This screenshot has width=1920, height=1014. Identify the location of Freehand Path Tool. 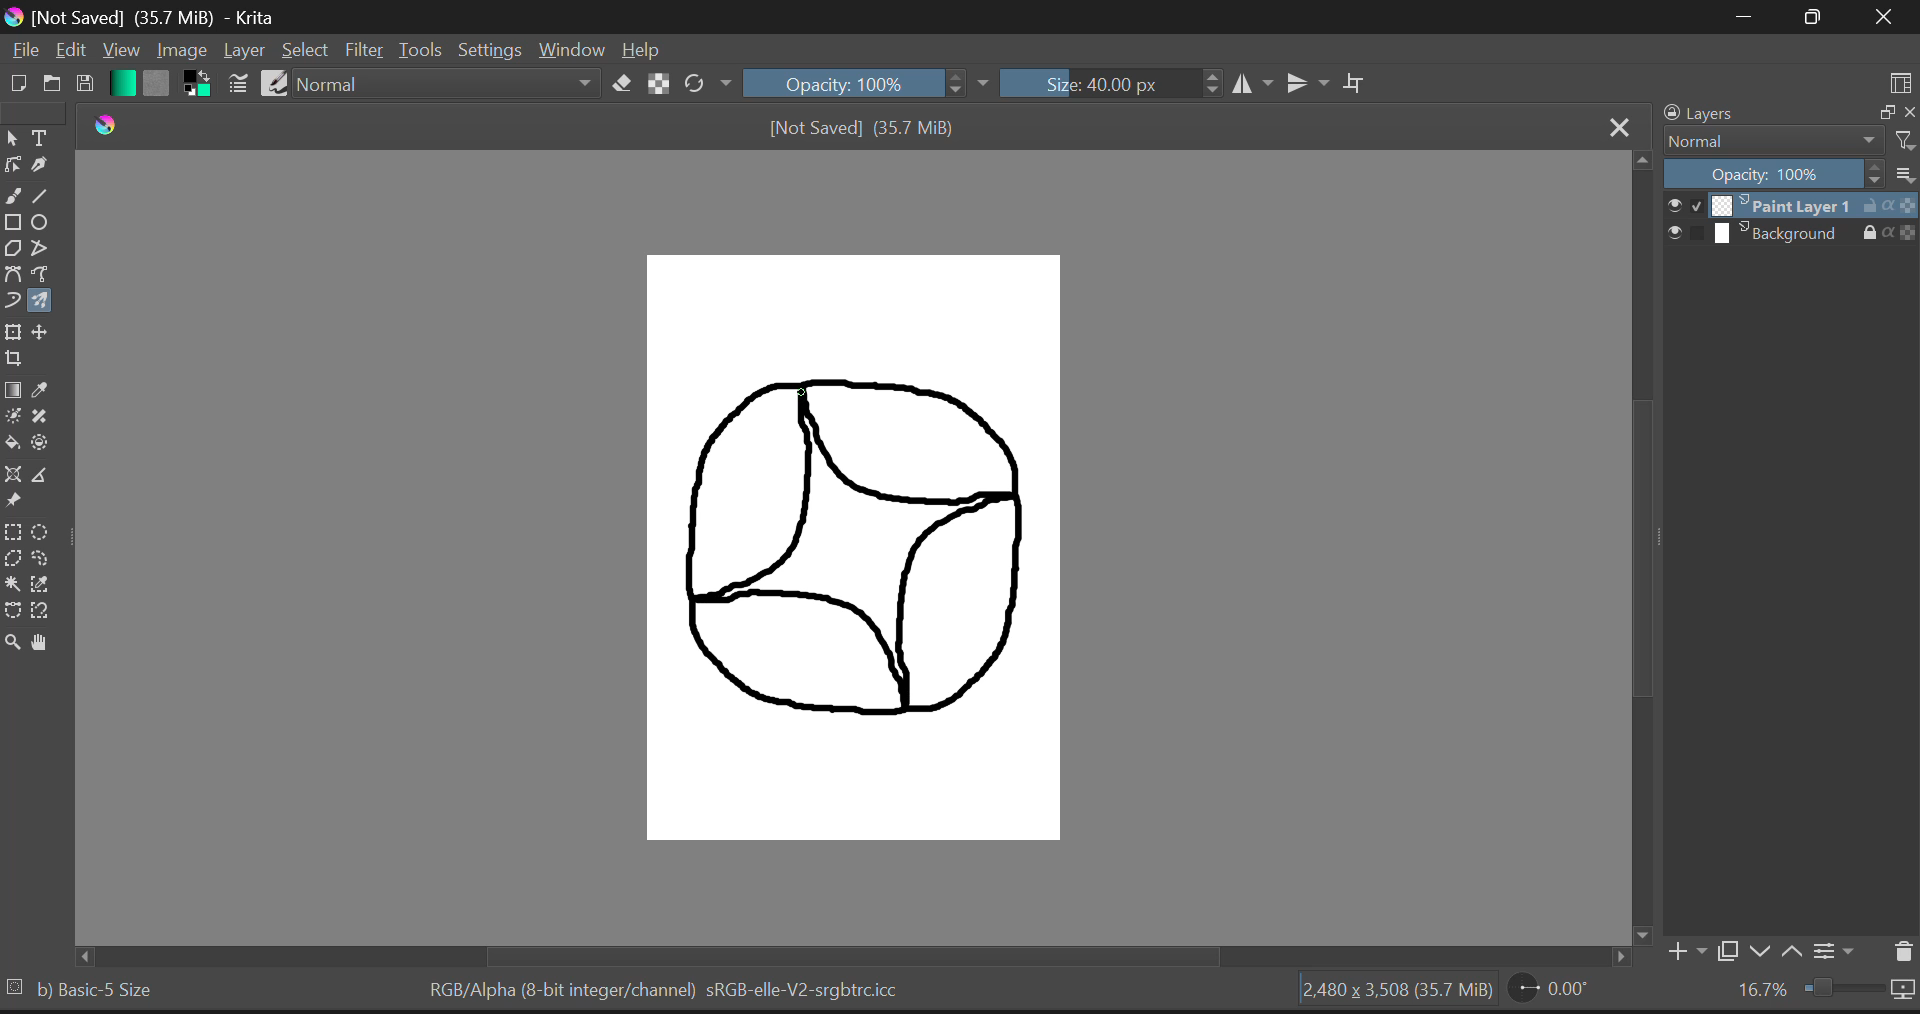
(43, 272).